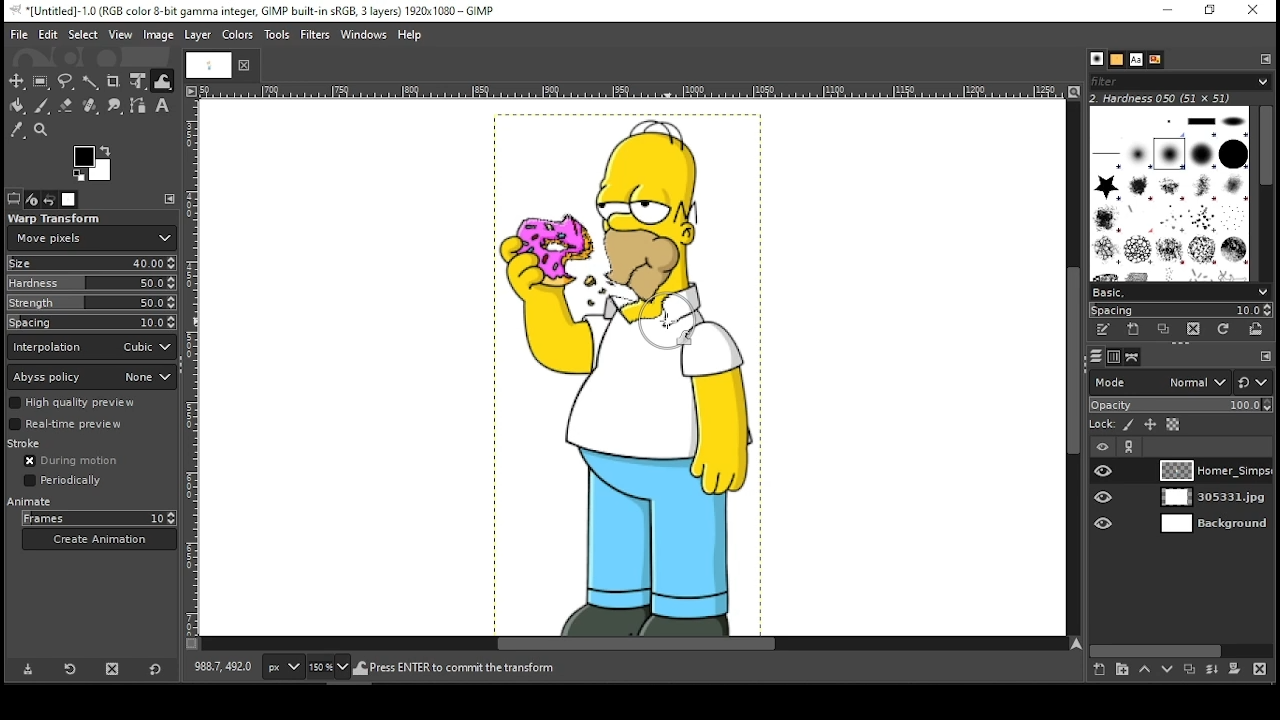 The height and width of the screenshot is (720, 1280). I want to click on delete brush, so click(1193, 329).